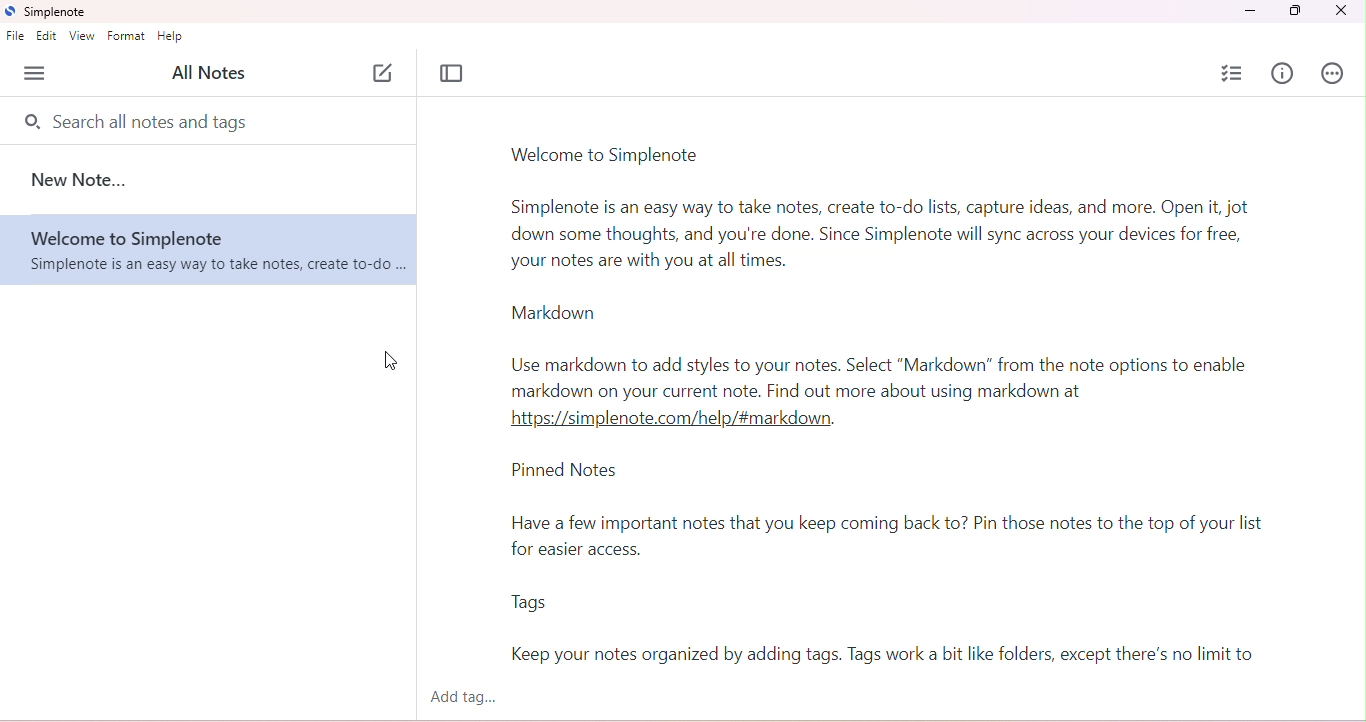 This screenshot has width=1366, height=722. I want to click on add tag, so click(474, 698).